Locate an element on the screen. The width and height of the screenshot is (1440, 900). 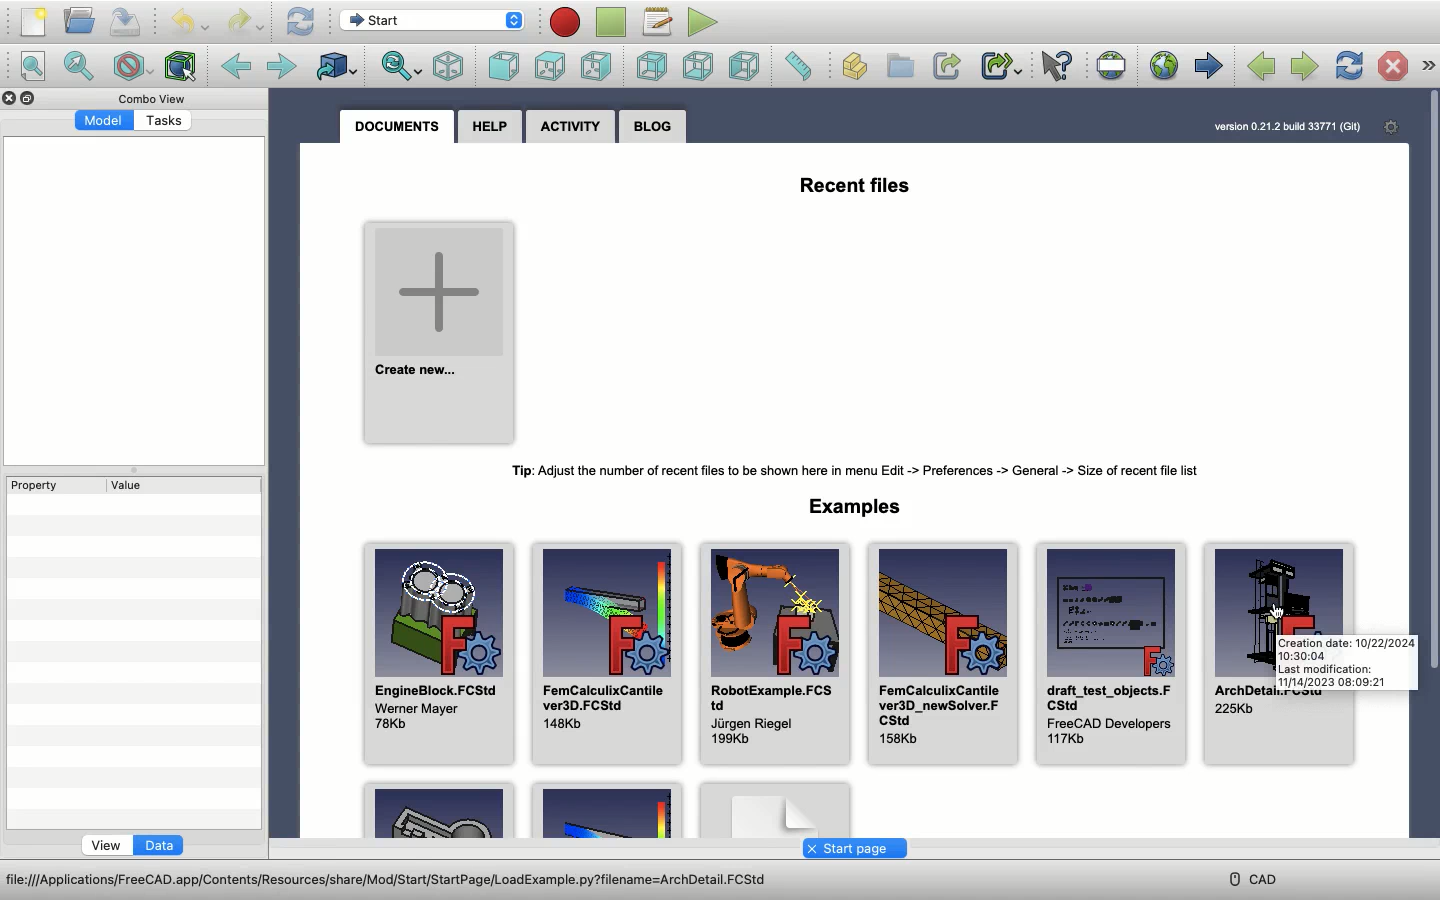
Example is located at coordinates (774, 808).